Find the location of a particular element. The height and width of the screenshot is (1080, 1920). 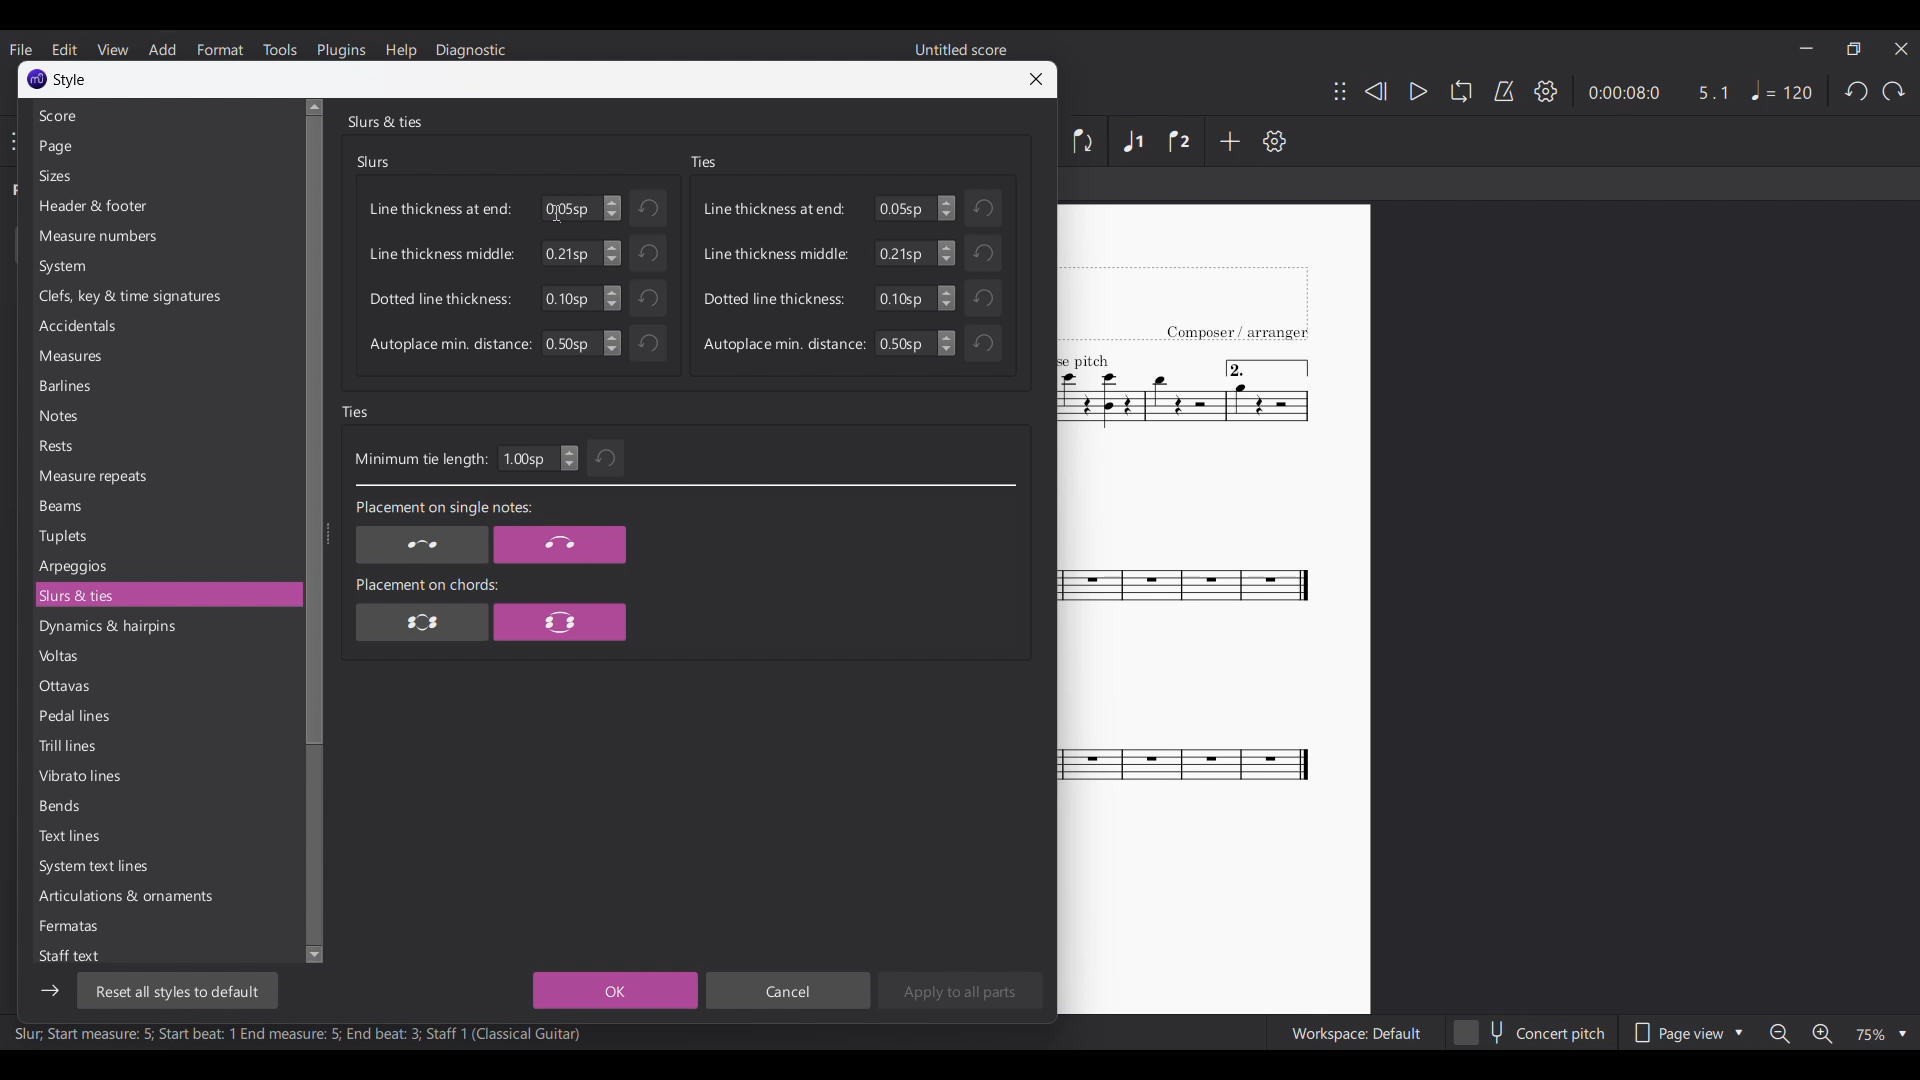

Sizes is located at coordinates (164, 176).